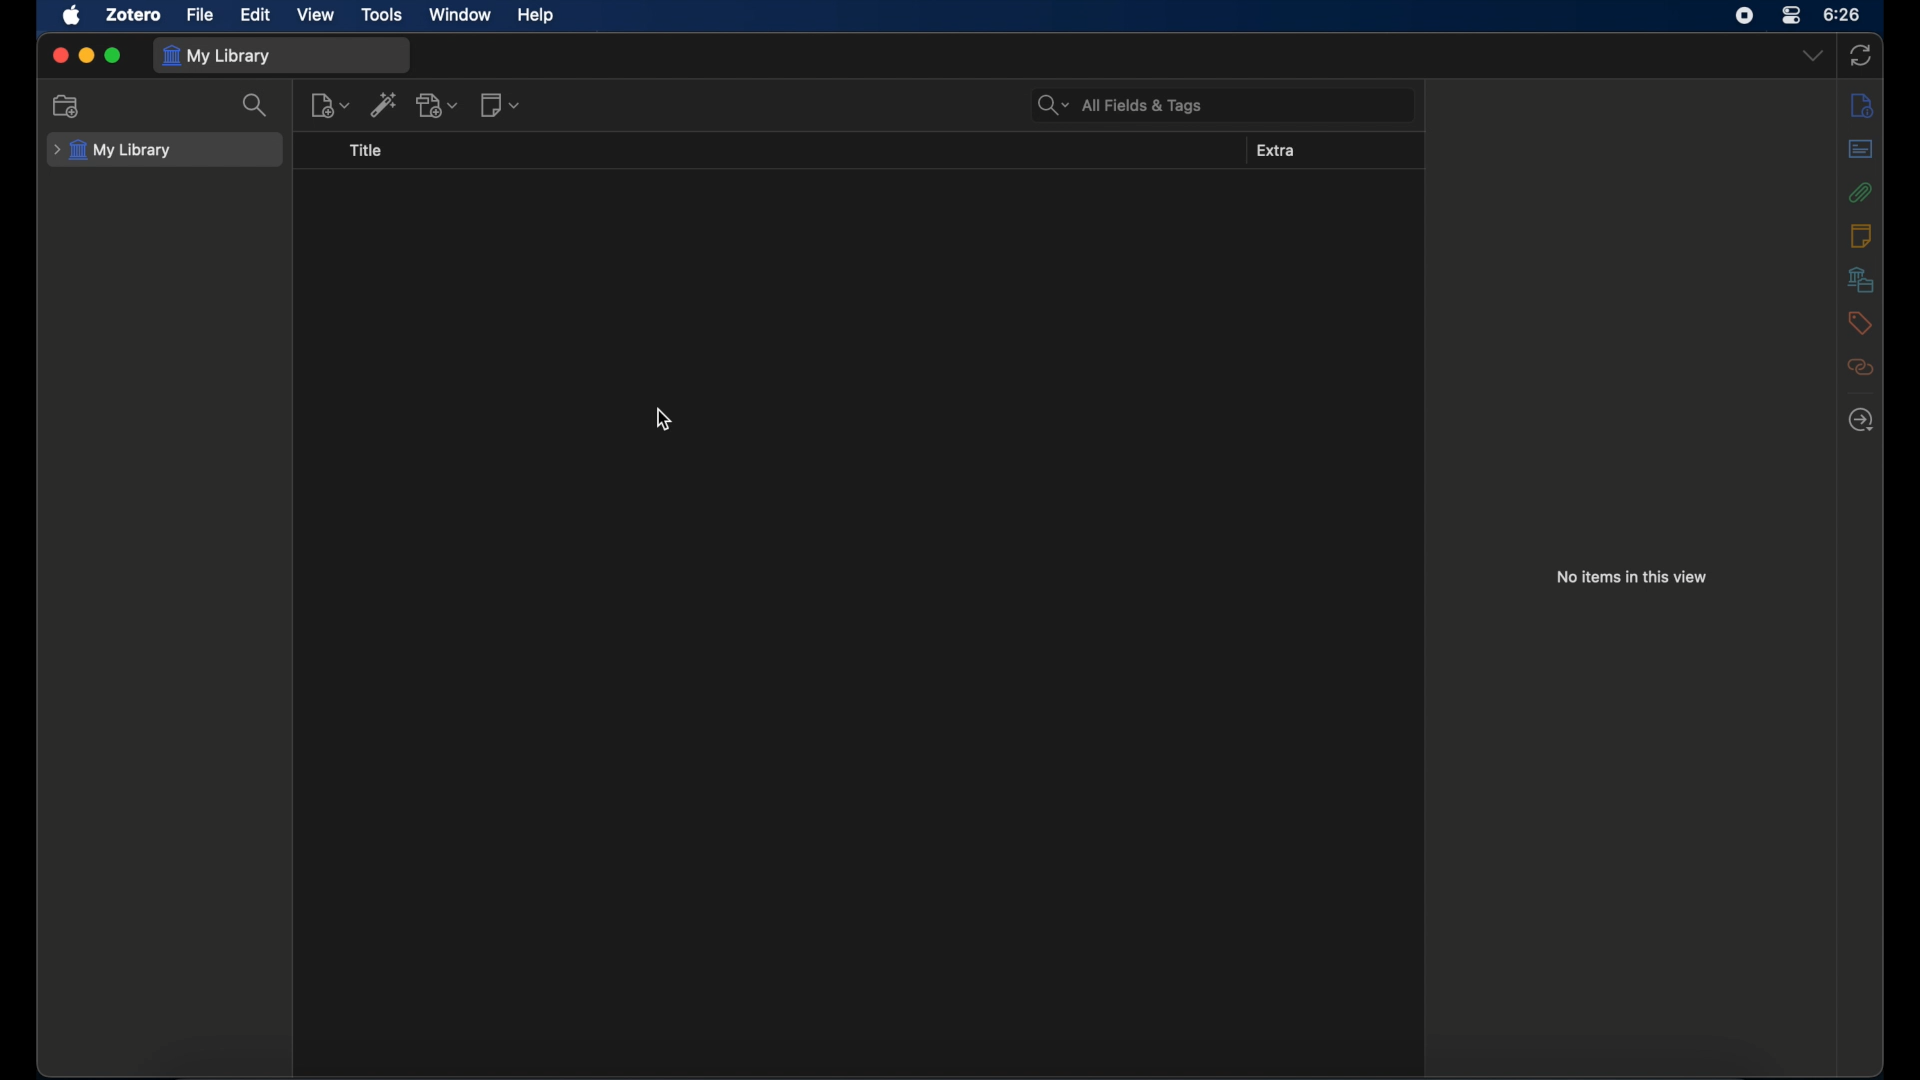  I want to click on extra, so click(1277, 151).